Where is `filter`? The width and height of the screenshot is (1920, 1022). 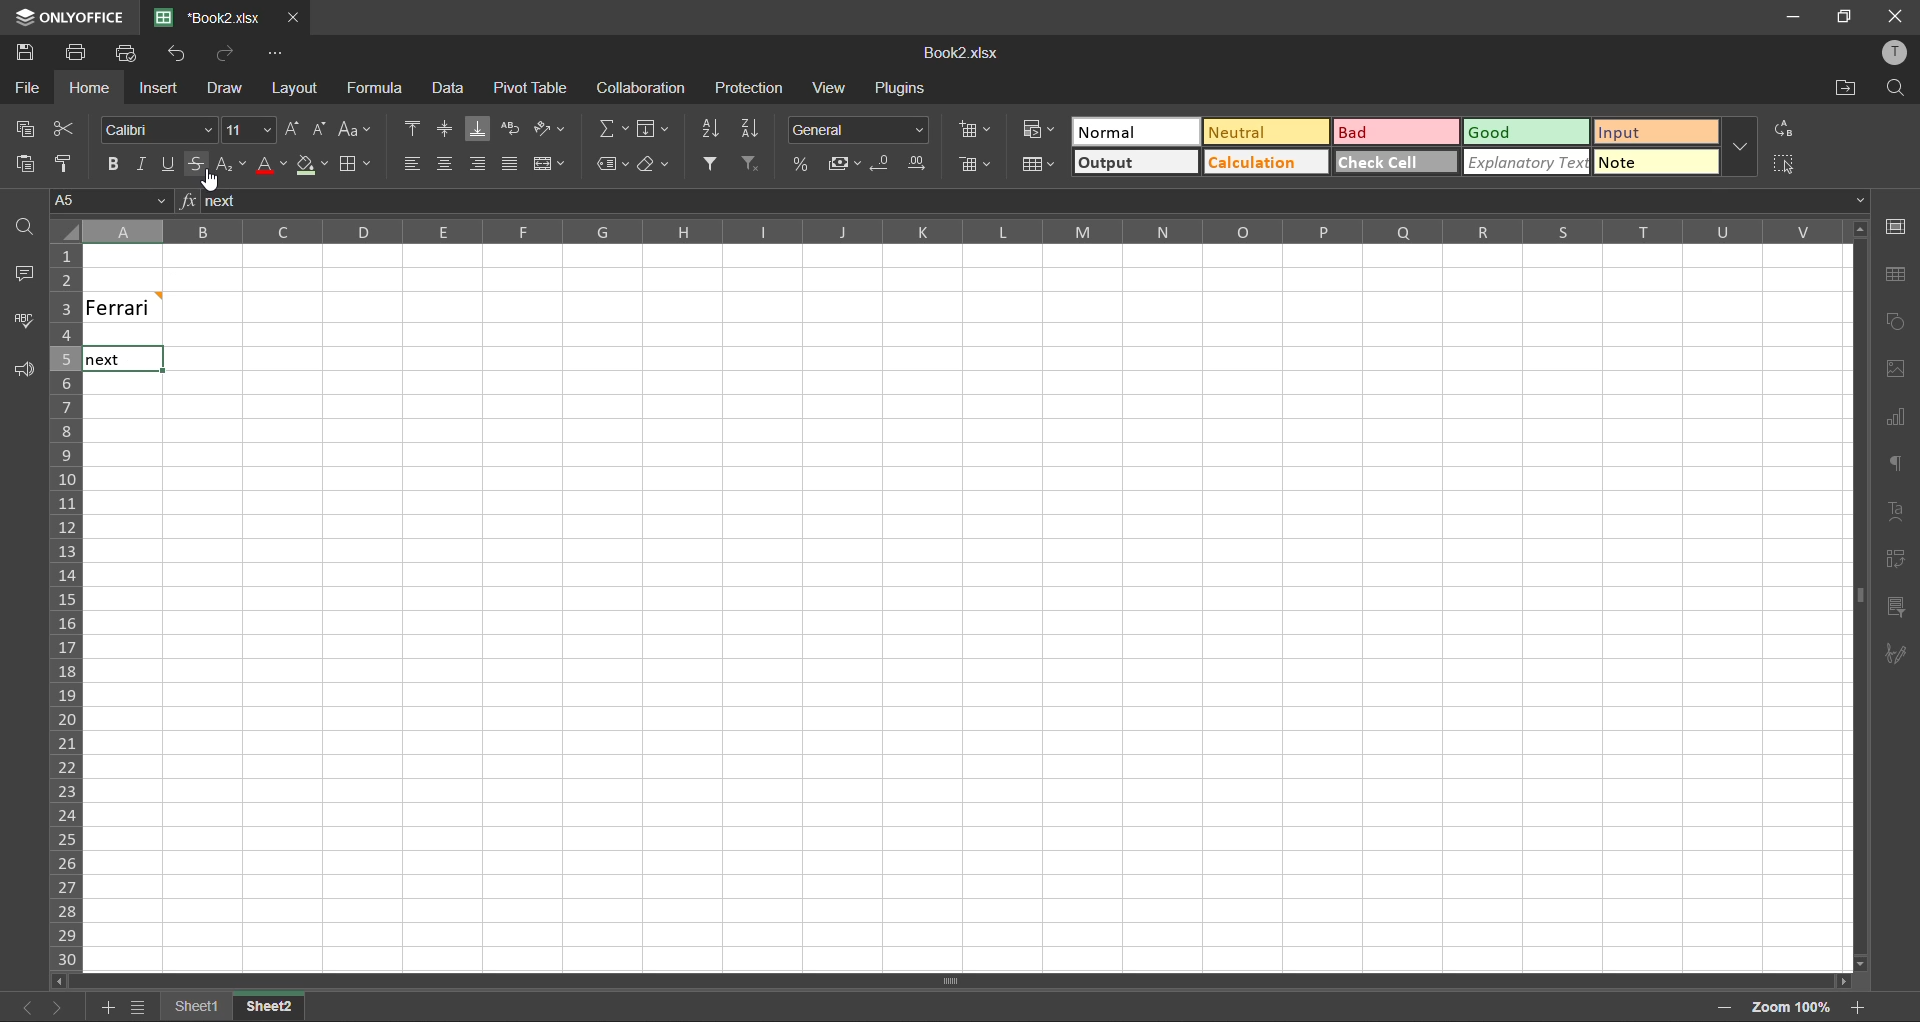
filter is located at coordinates (711, 165).